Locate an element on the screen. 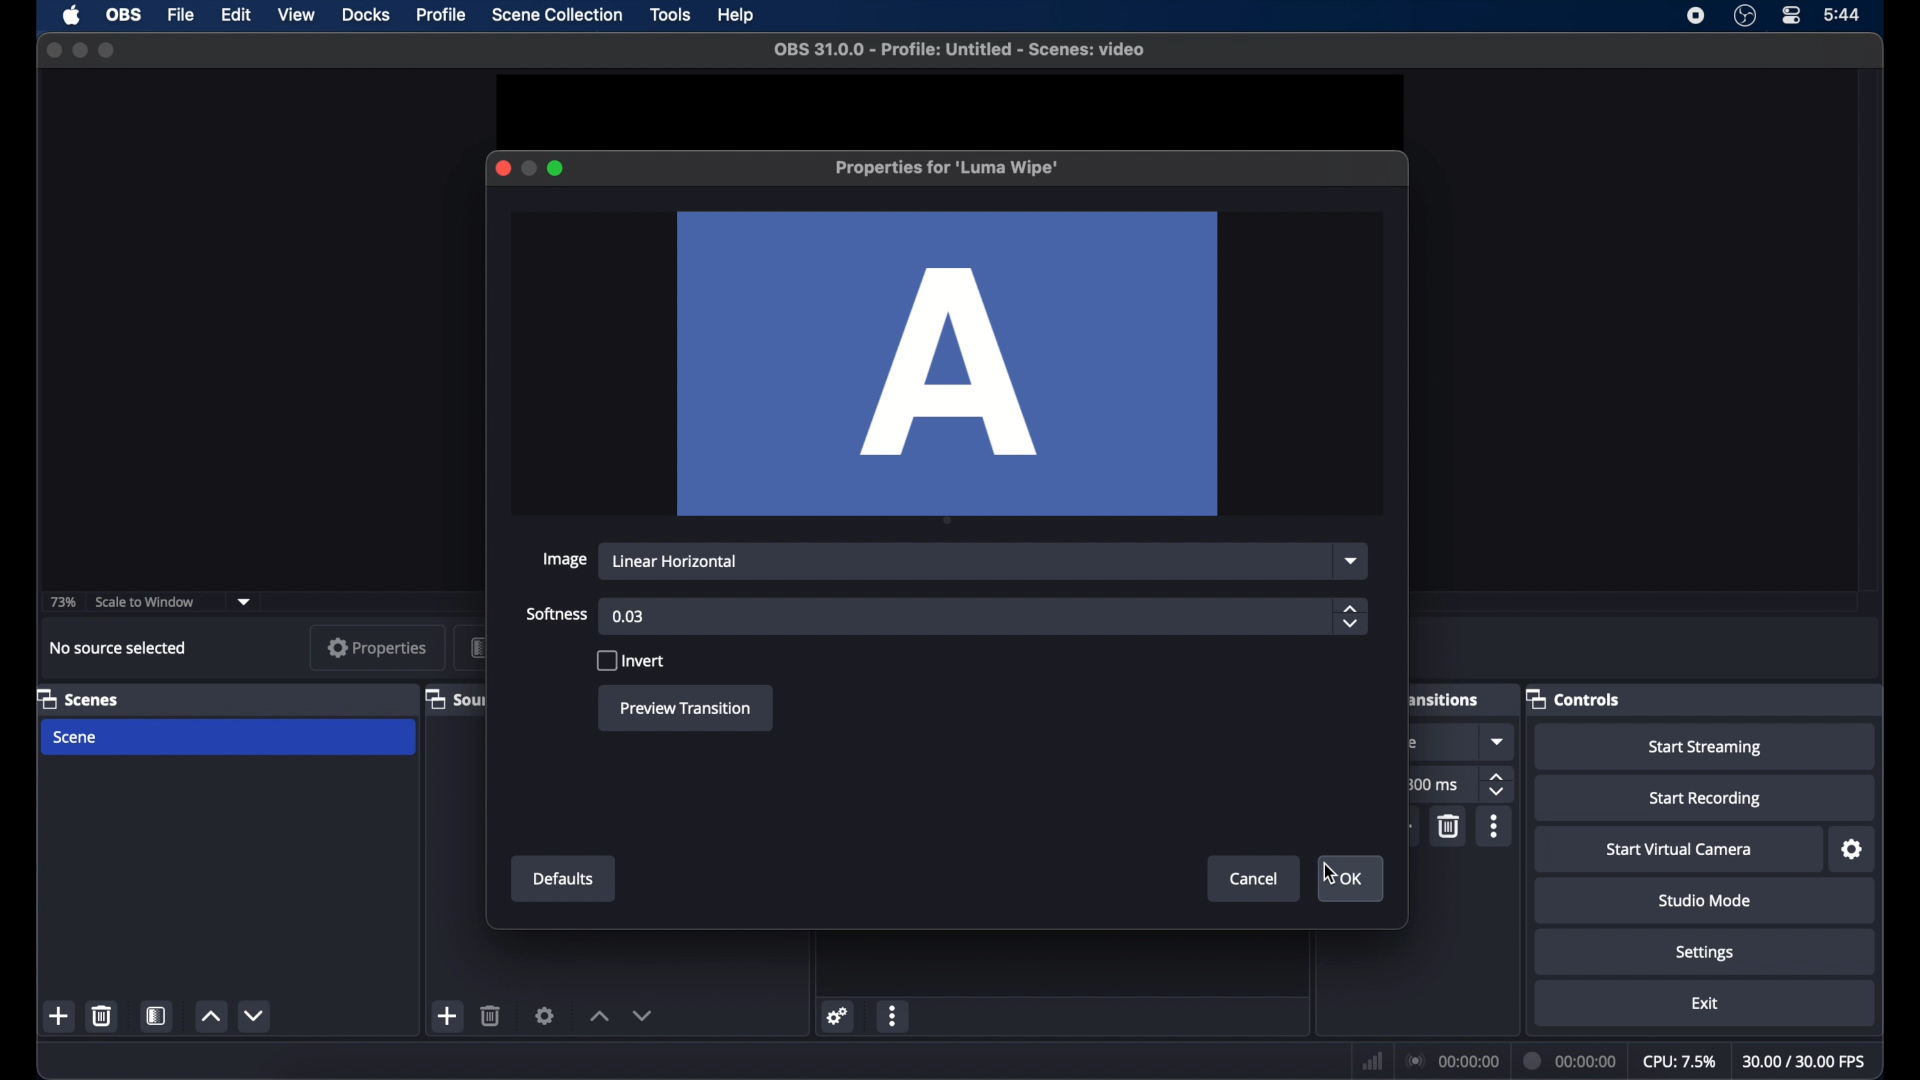  apple icon is located at coordinates (73, 16).